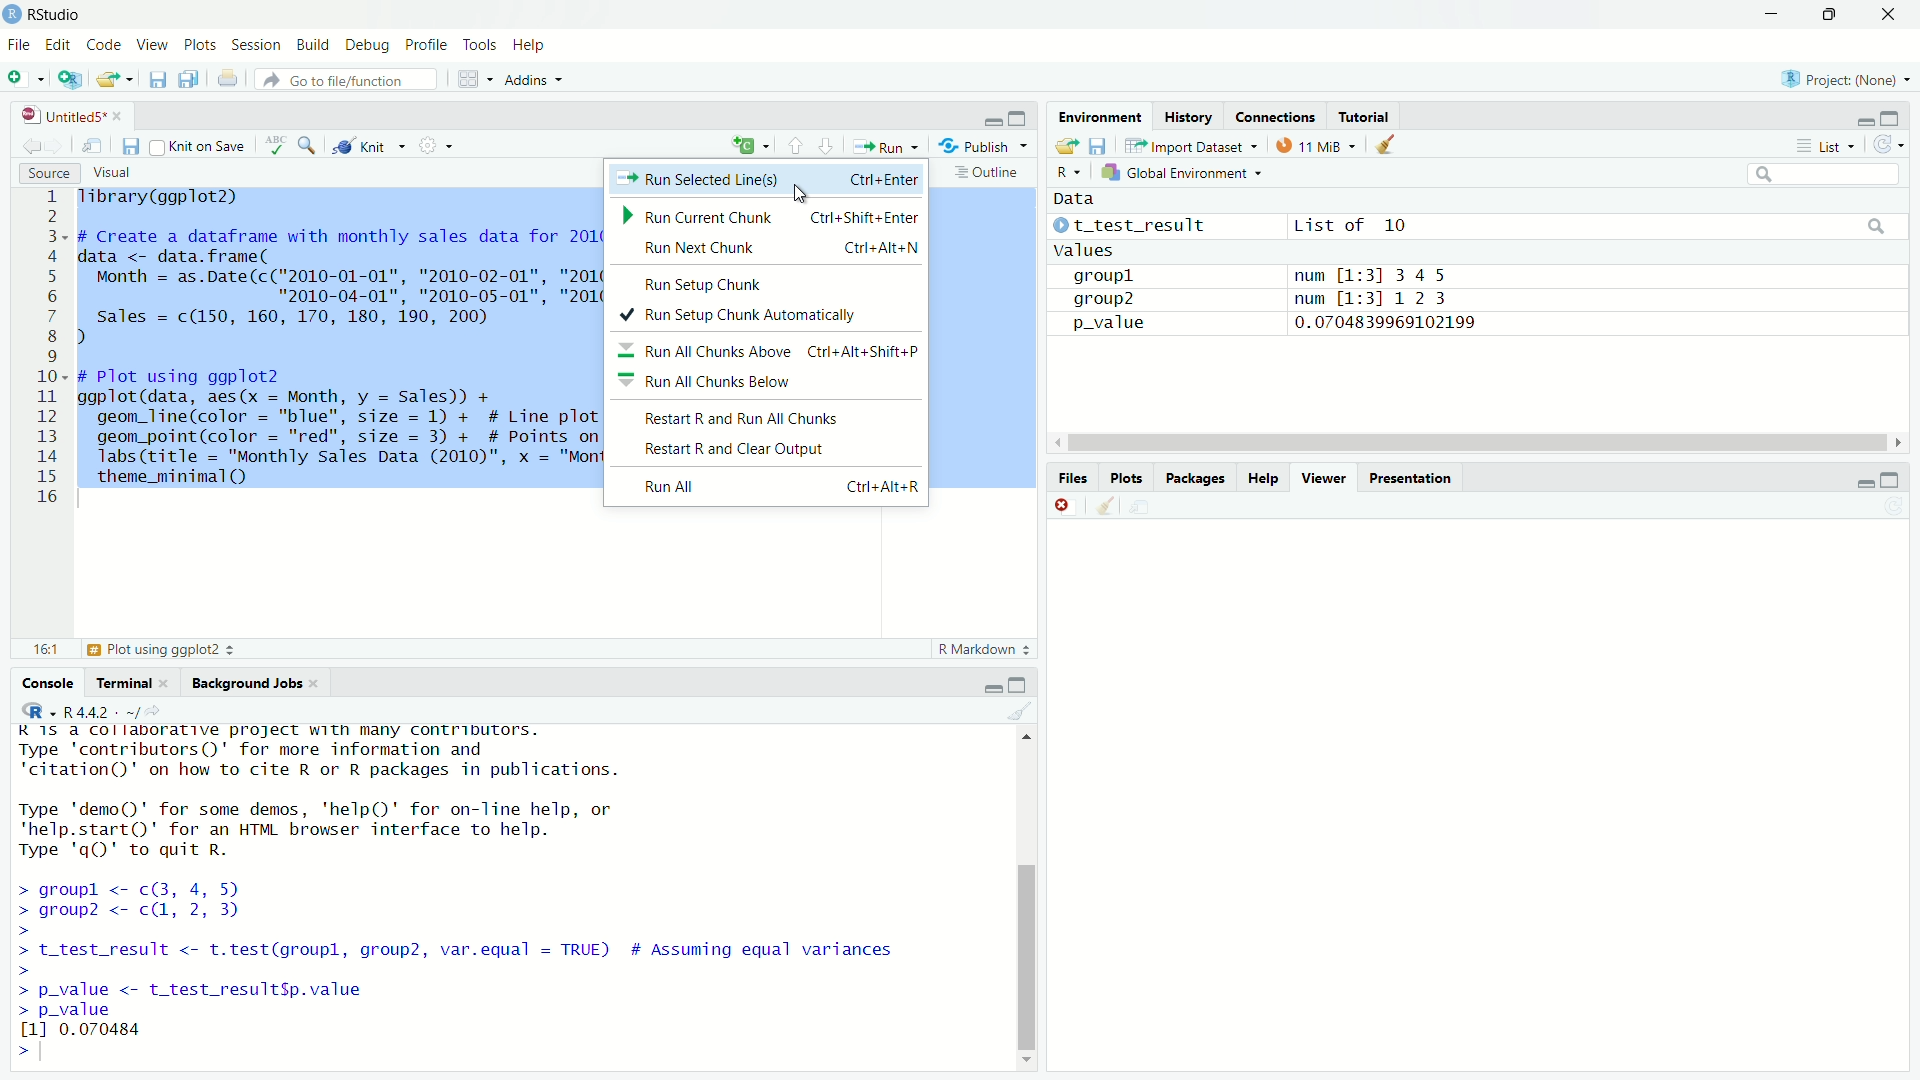  I want to click on Plots, so click(200, 44).